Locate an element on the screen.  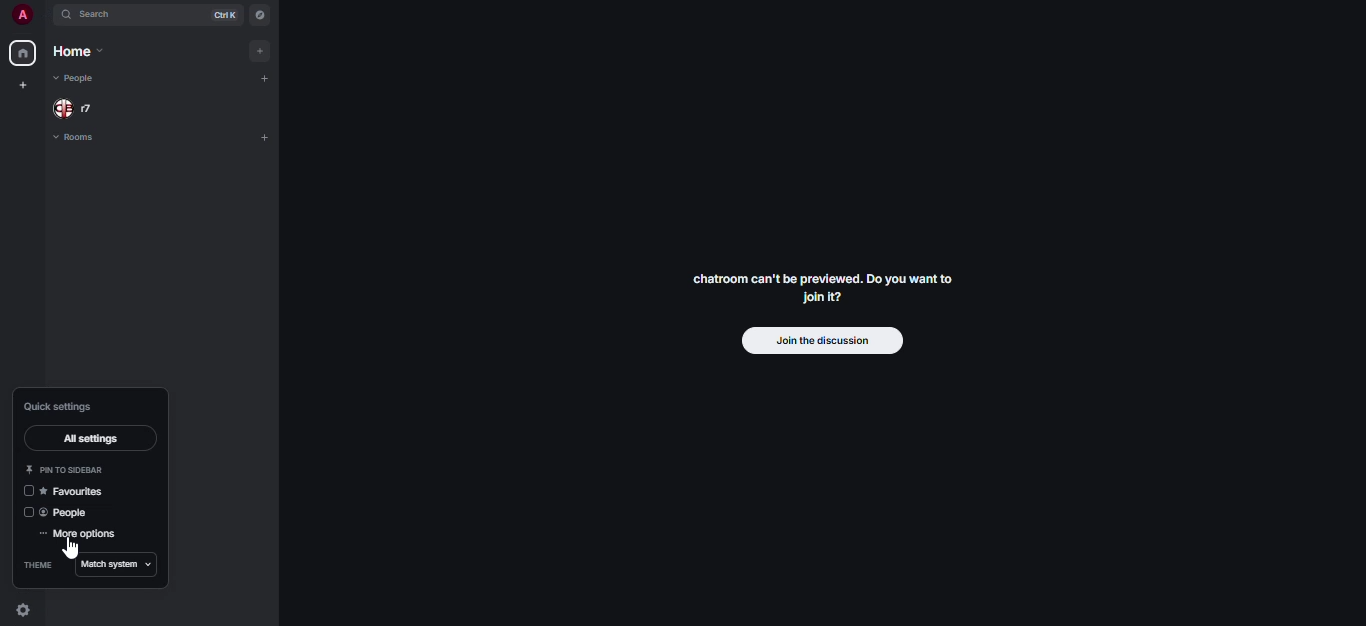
all settings is located at coordinates (98, 436).